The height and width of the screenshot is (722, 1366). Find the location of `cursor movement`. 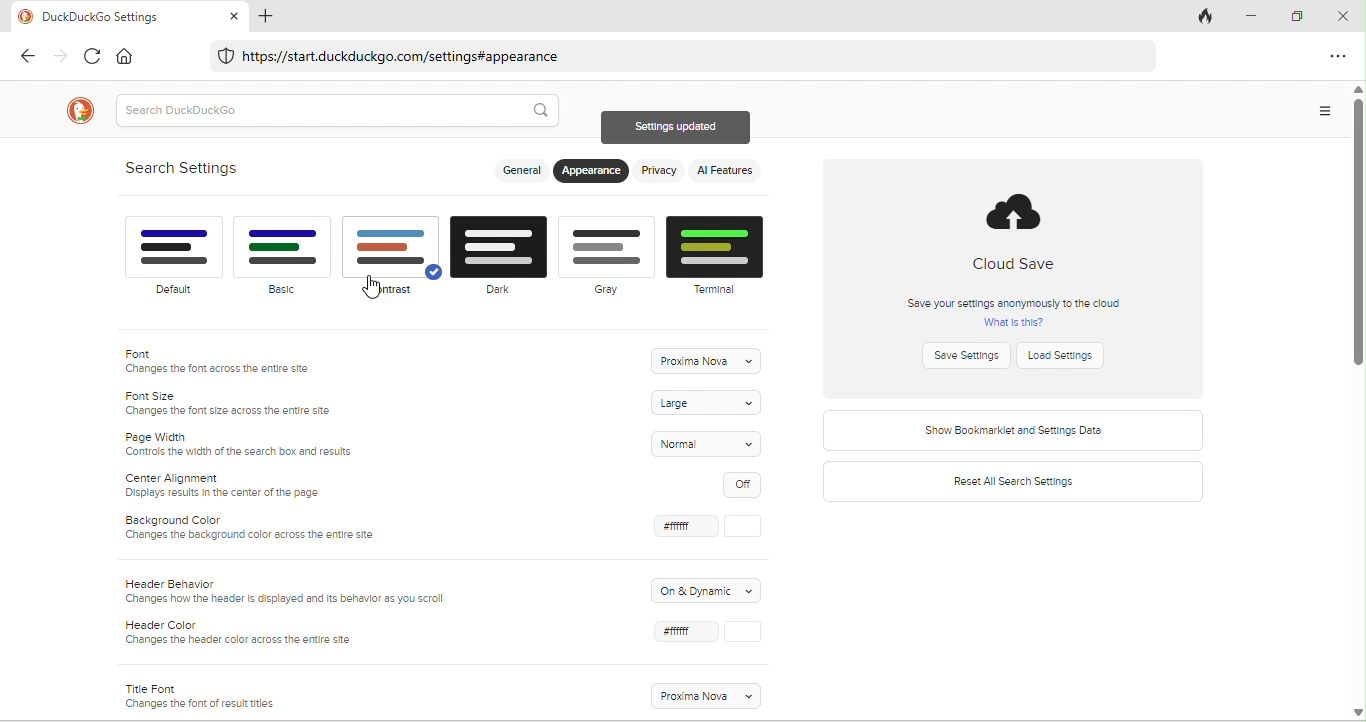

cursor movement is located at coordinates (374, 288).